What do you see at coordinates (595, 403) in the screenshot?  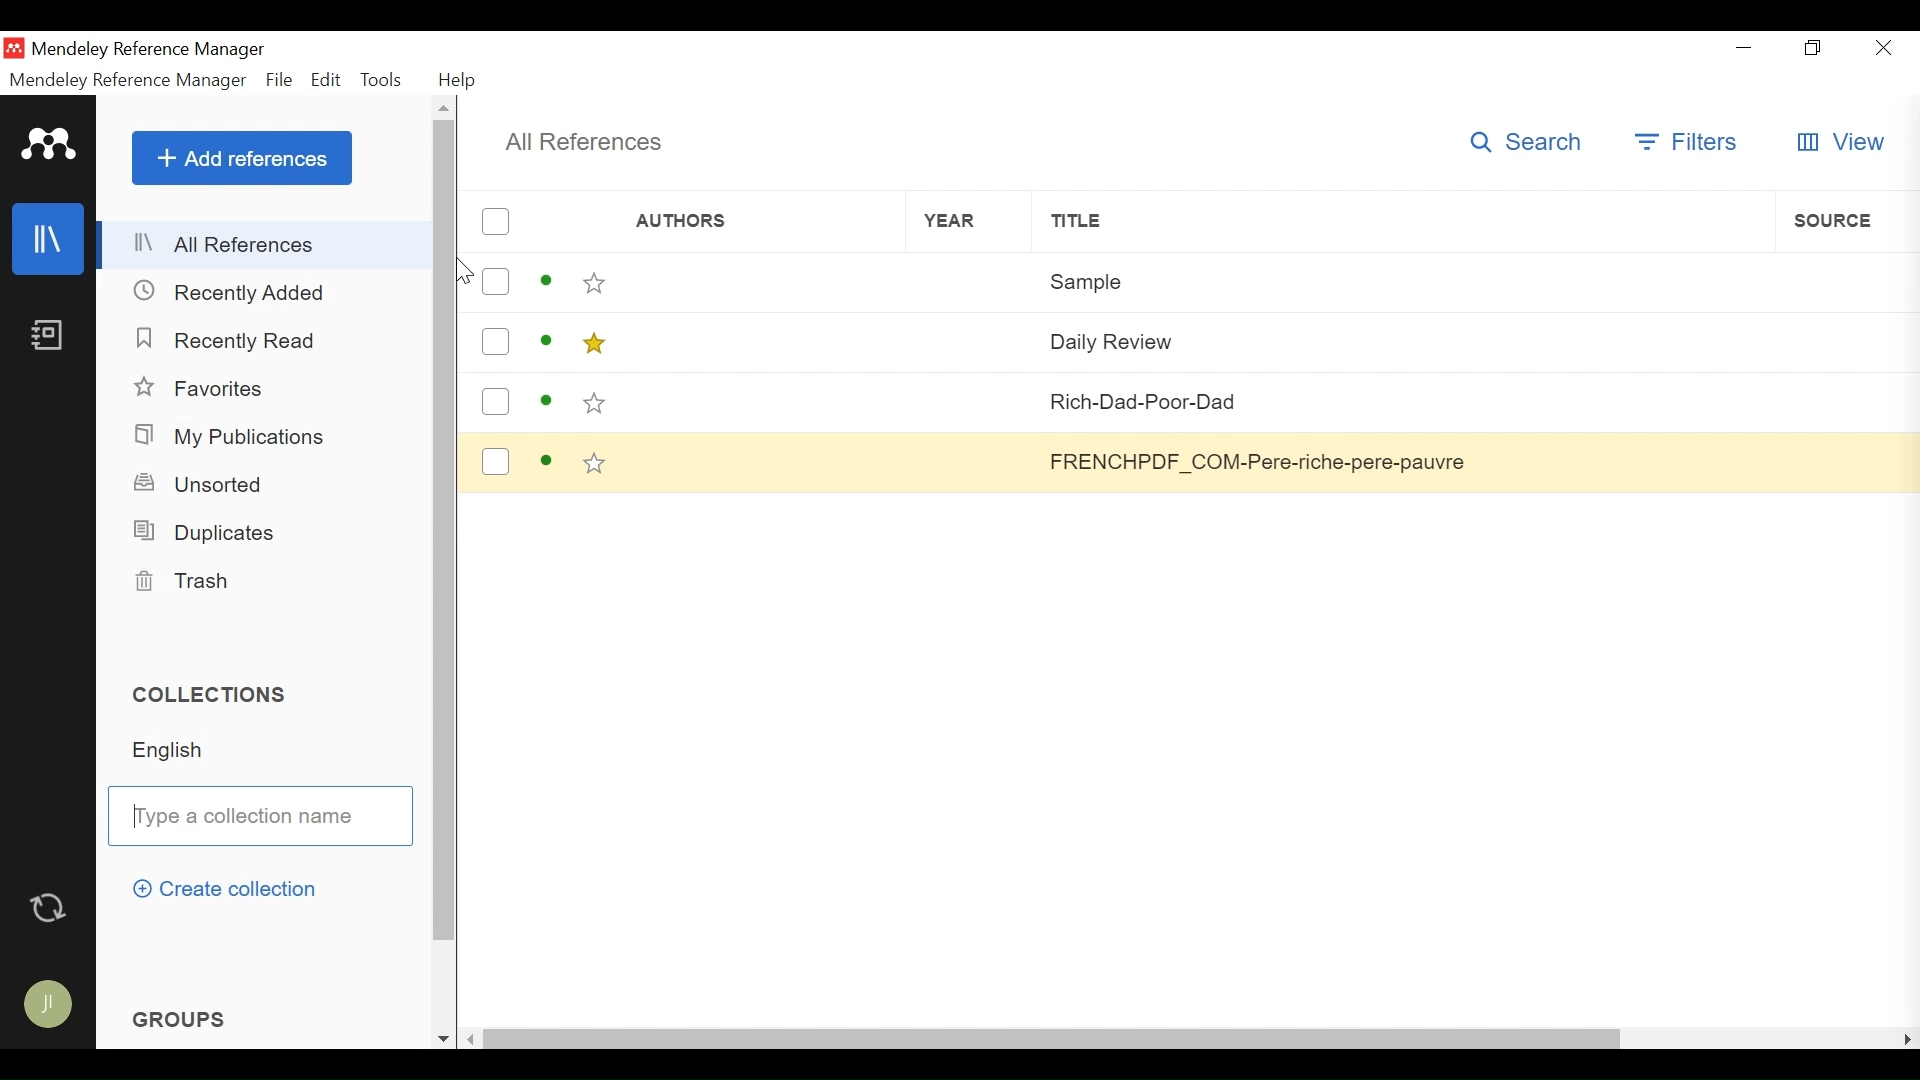 I see `Toggle favorites` at bounding box center [595, 403].